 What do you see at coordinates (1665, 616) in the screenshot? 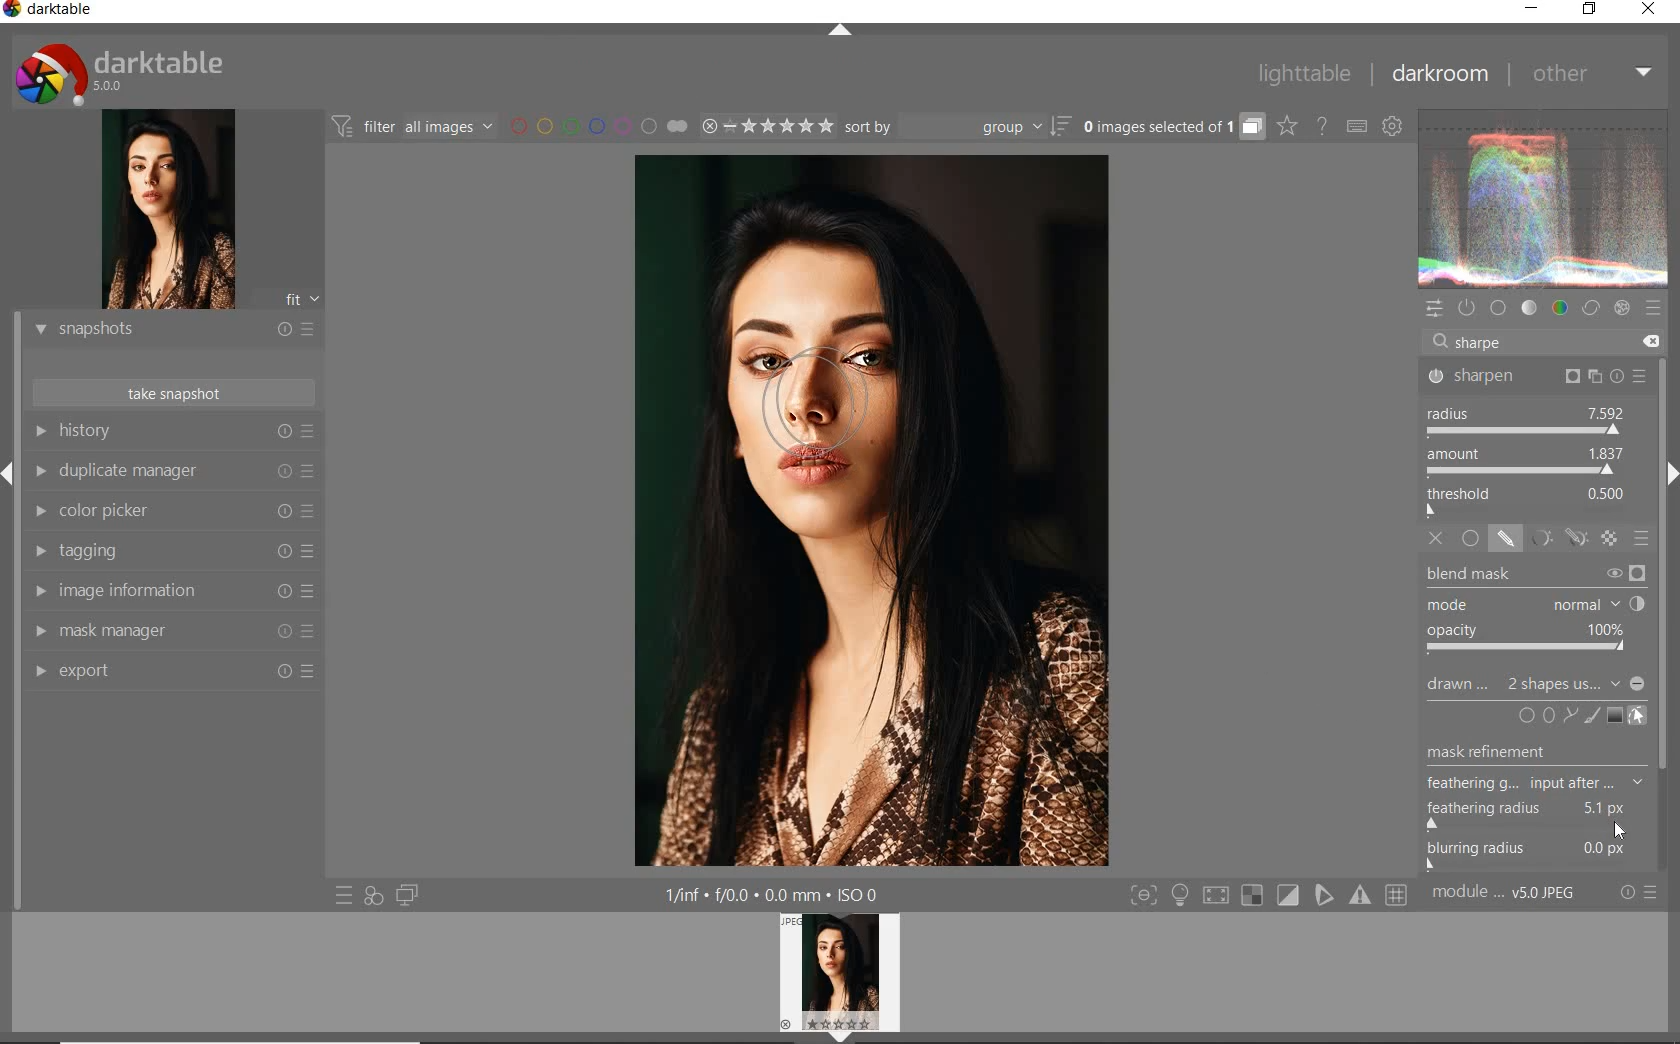
I see `task bar` at bounding box center [1665, 616].